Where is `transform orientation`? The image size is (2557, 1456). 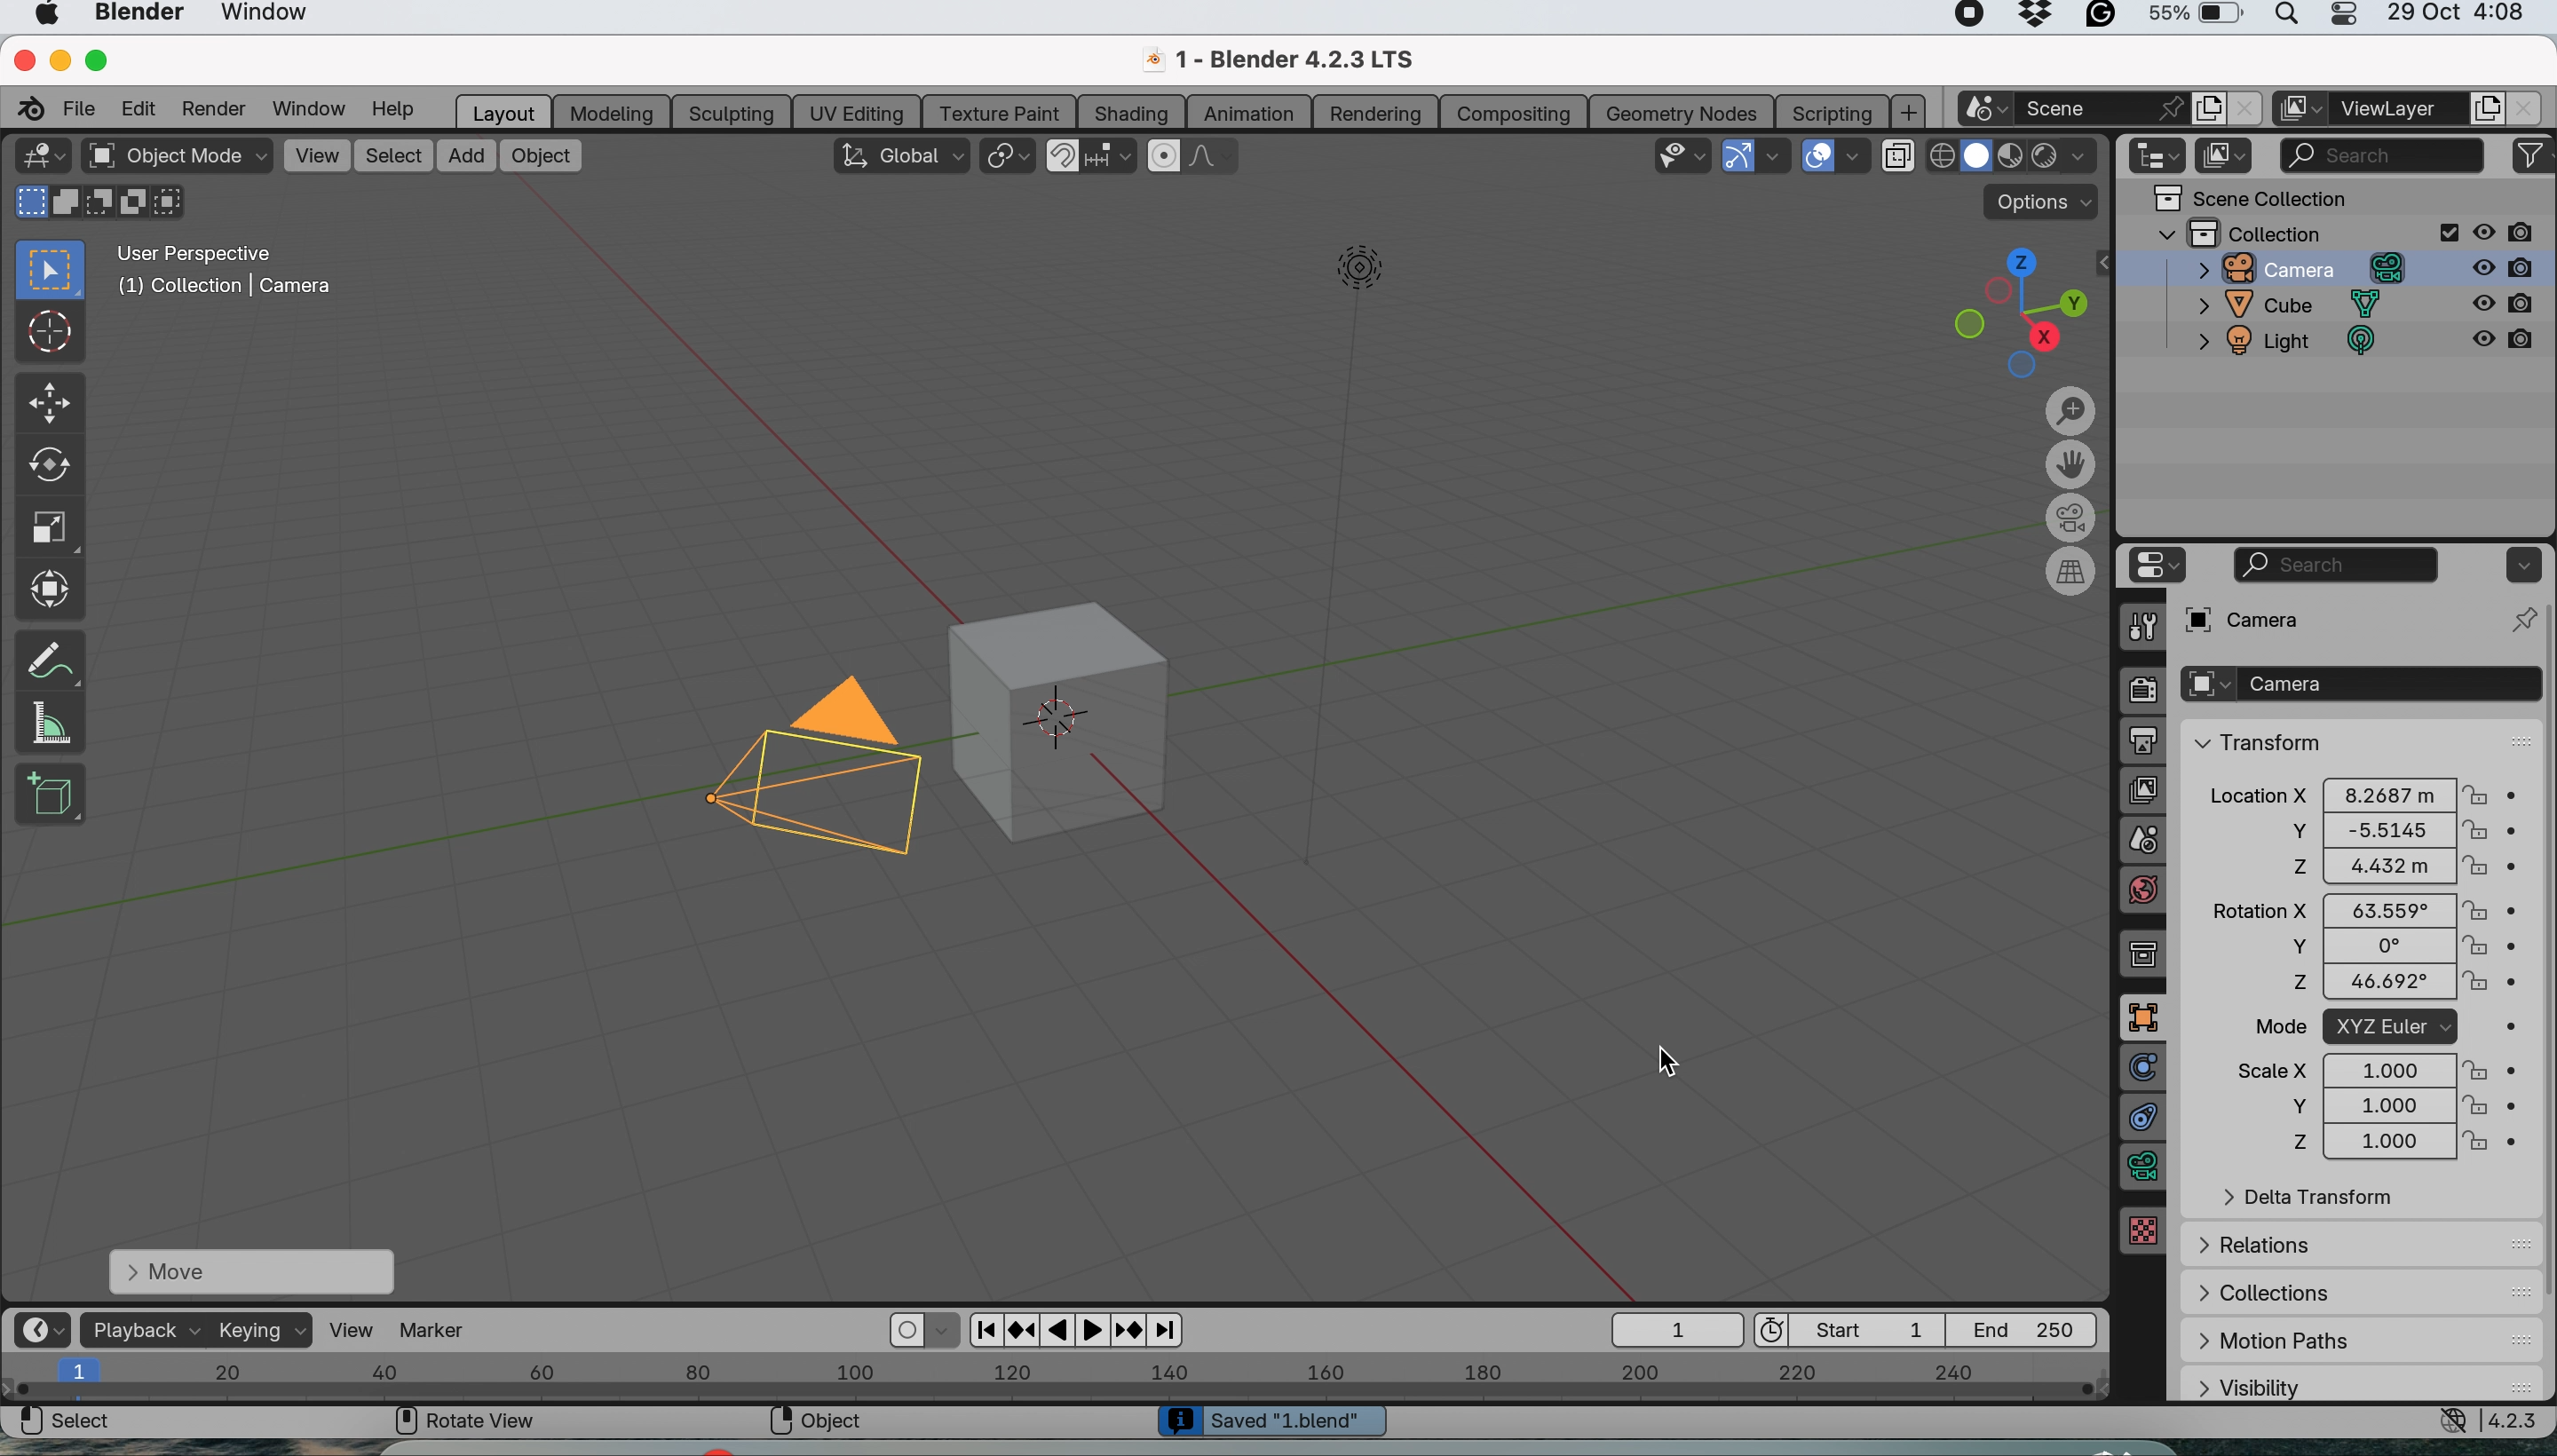
transform orientation is located at coordinates (901, 155).